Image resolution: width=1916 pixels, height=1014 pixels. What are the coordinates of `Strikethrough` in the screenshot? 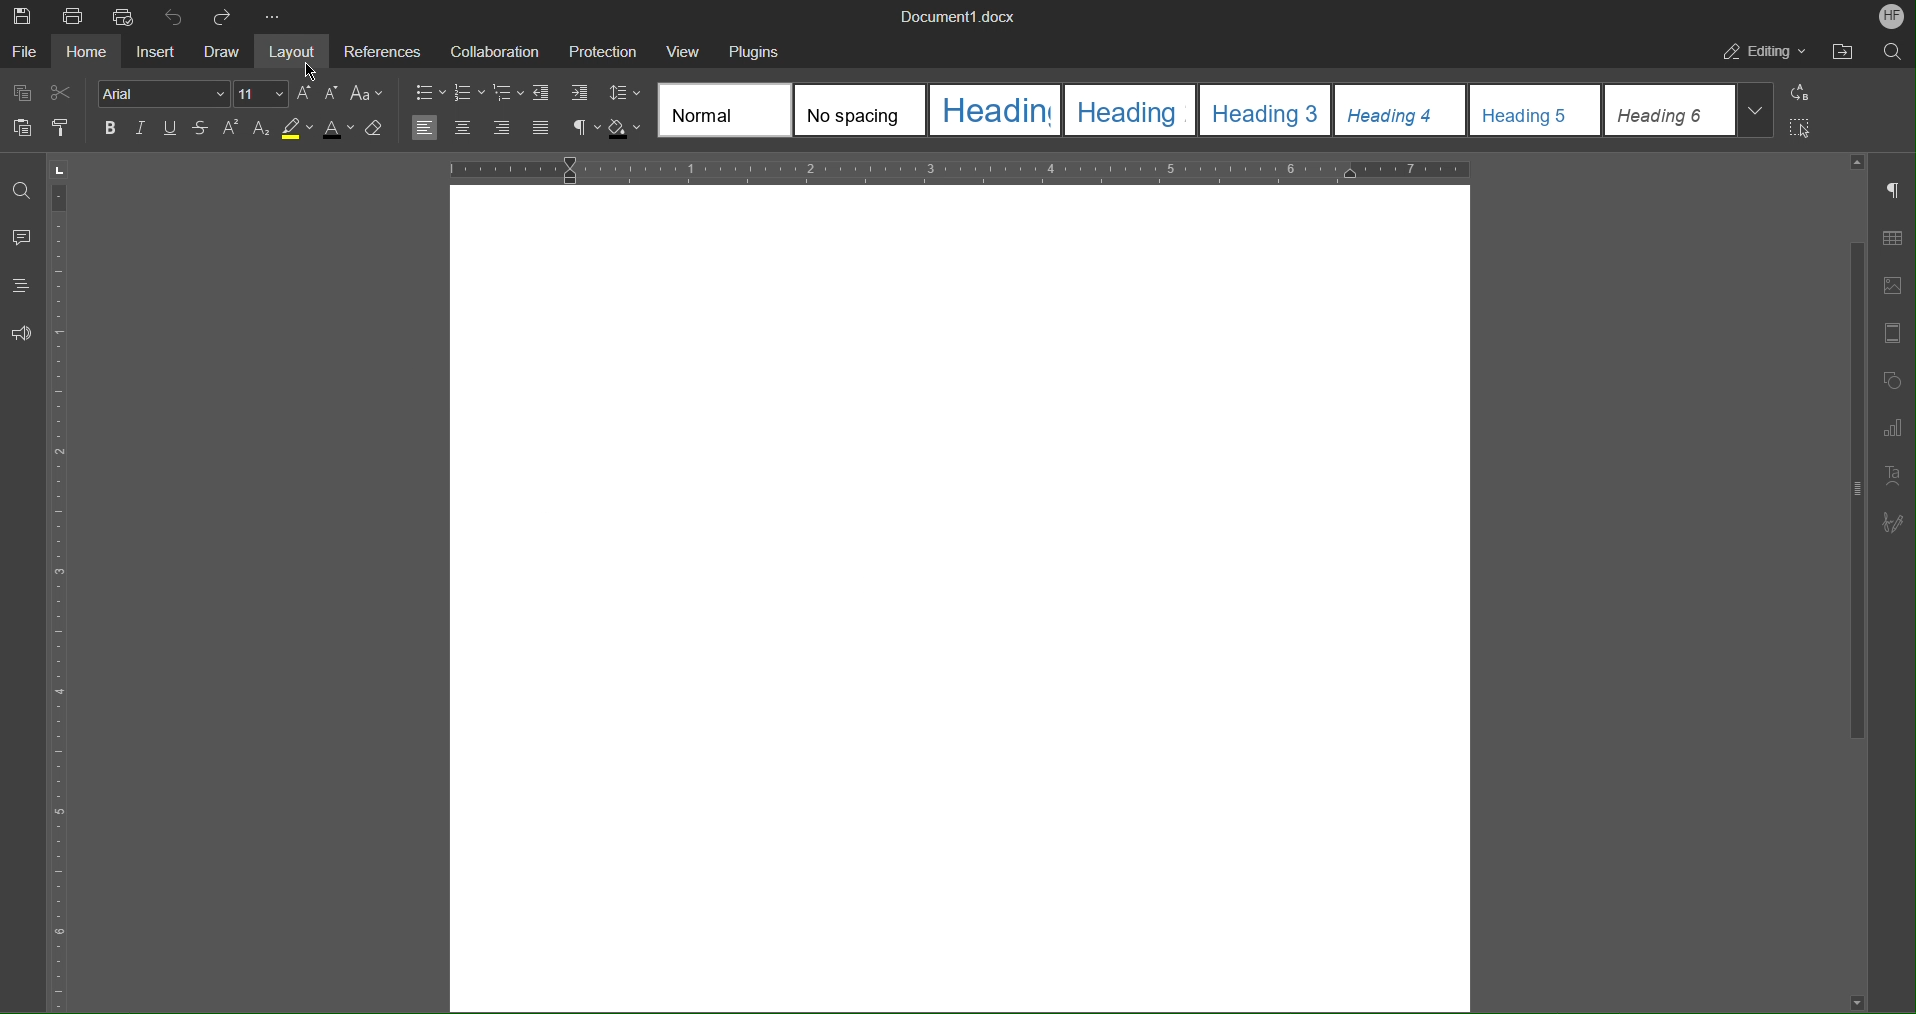 It's located at (199, 129).